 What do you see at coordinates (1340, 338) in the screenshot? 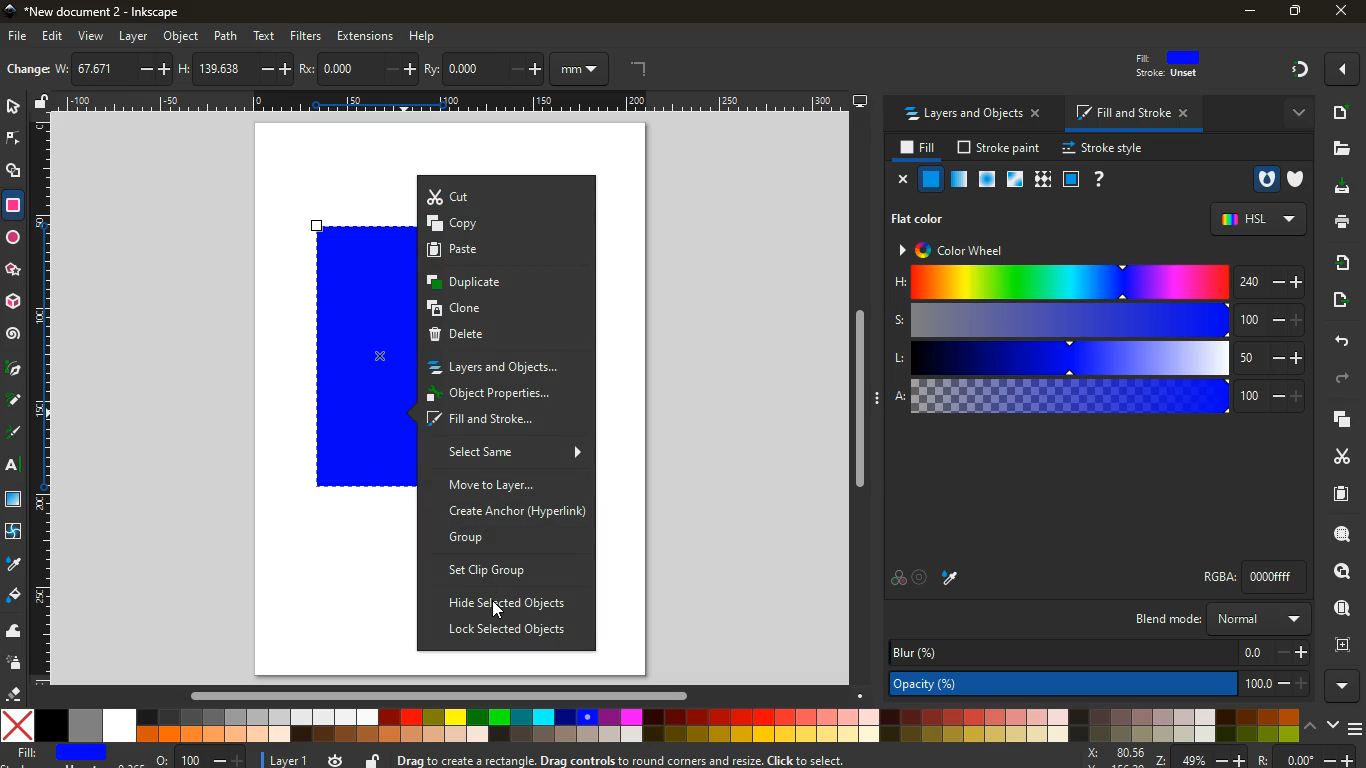
I see `back` at bounding box center [1340, 338].